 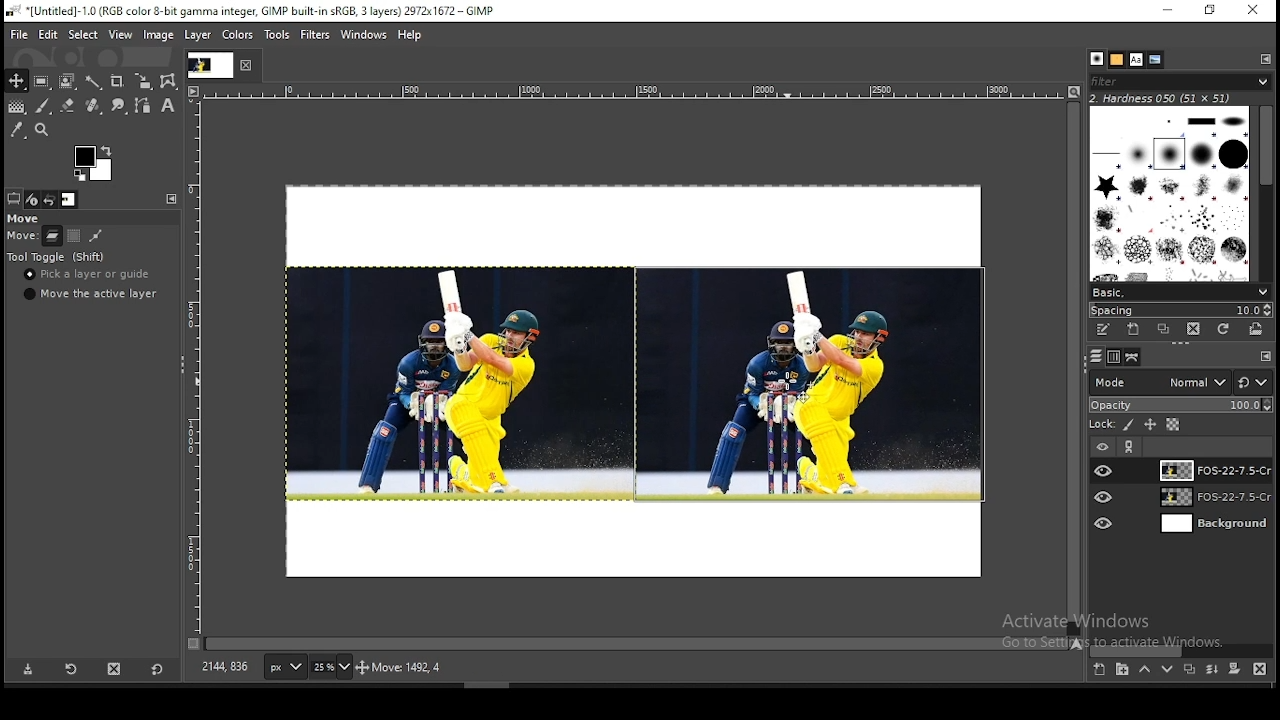 What do you see at coordinates (1225, 329) in the screenshot?
I see `refresh brushes` at bounding box center [1225, 329].